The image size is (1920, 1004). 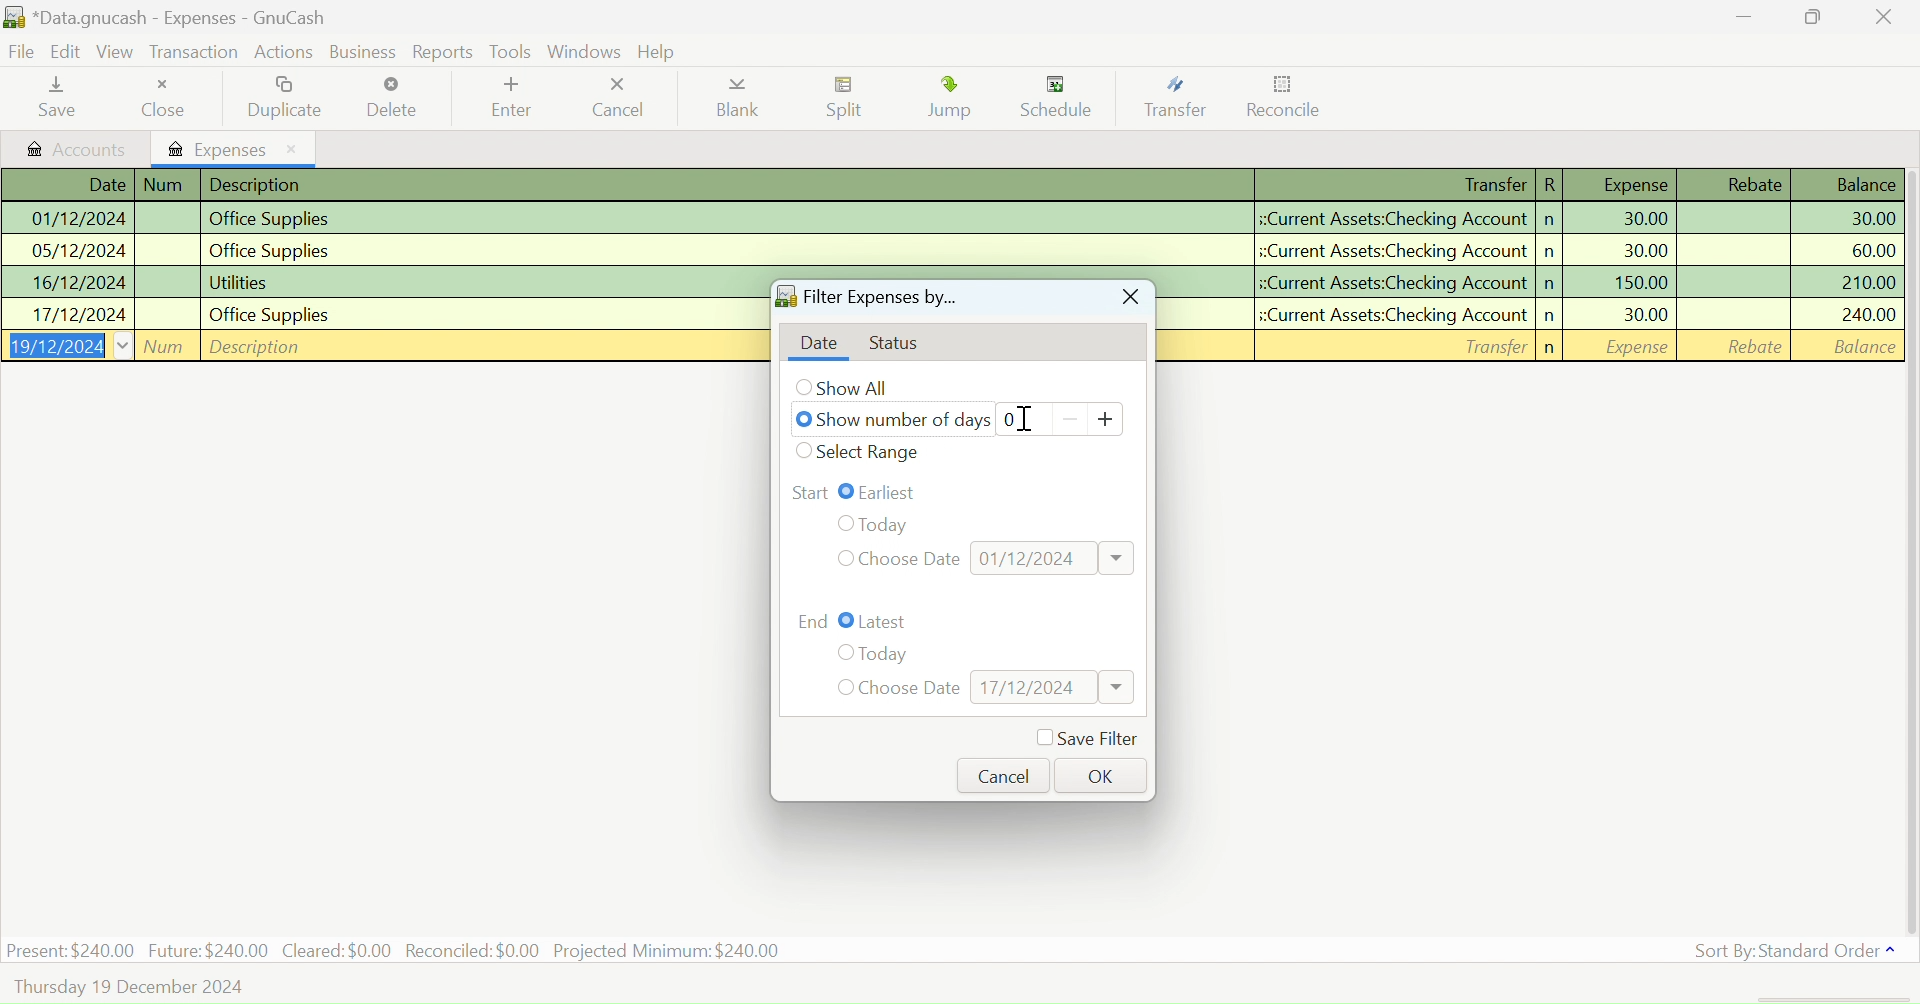 I want to click on Checkbox, so click(x=842, y=653).